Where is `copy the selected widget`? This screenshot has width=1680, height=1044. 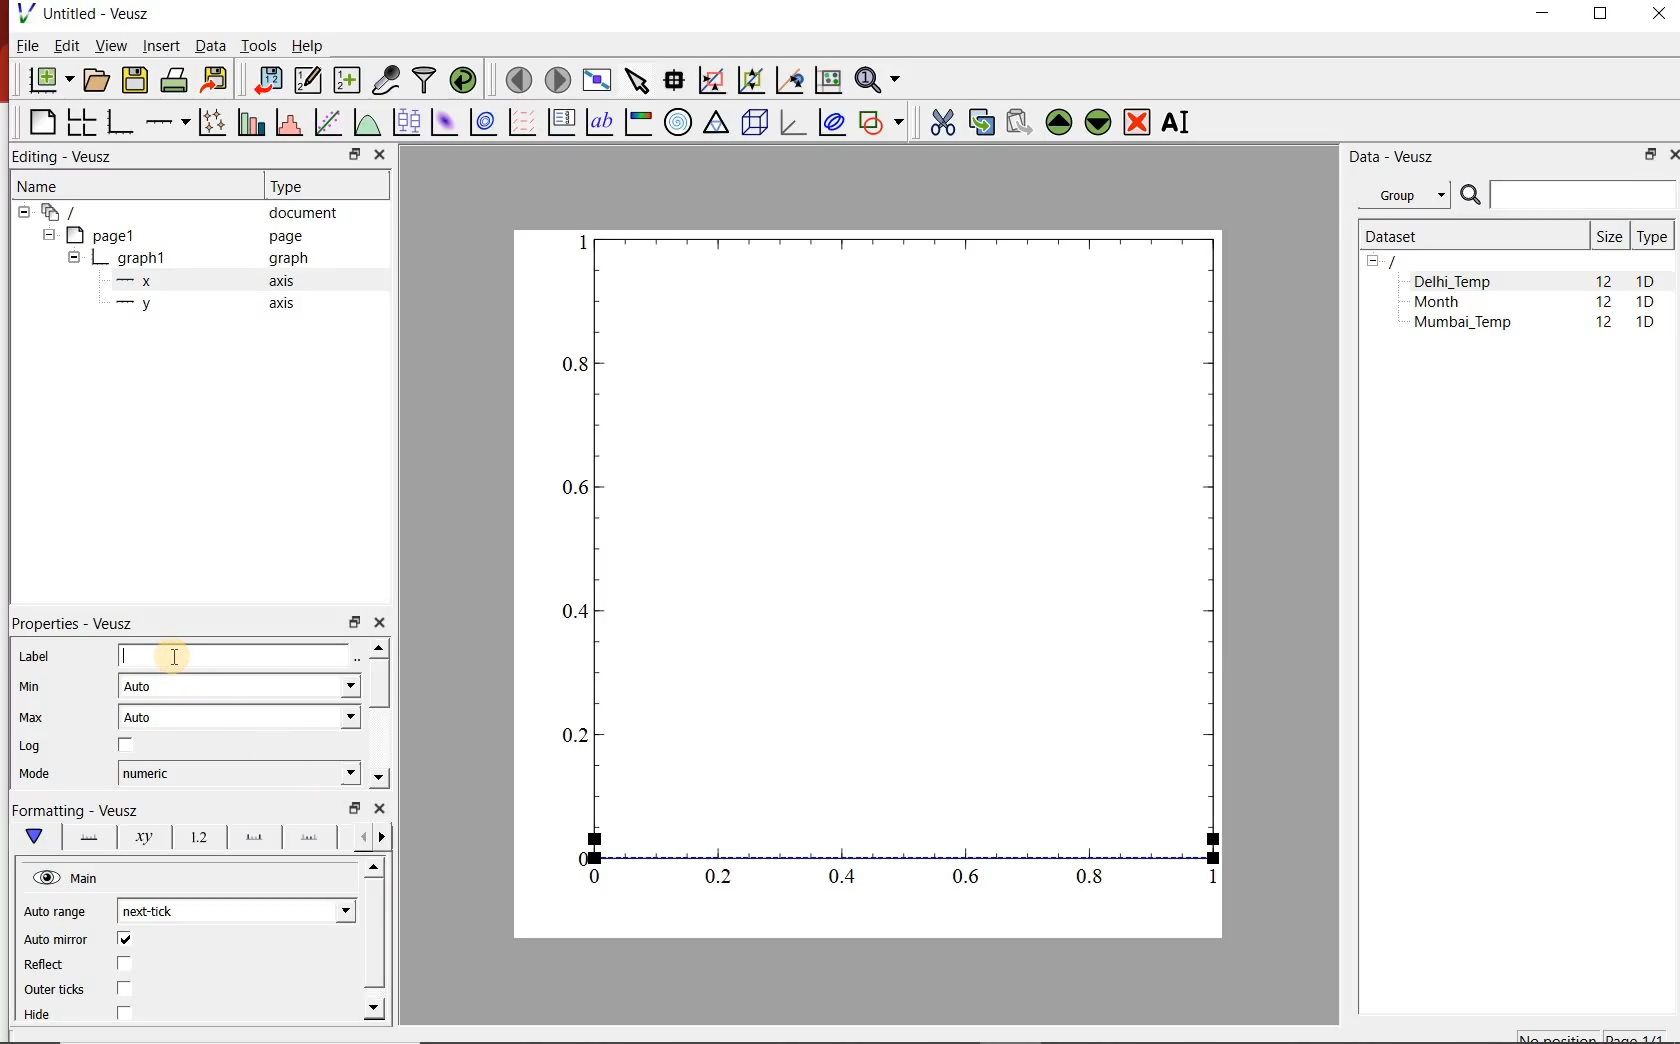 copy the selected widget is located at coordinates (979, 122).